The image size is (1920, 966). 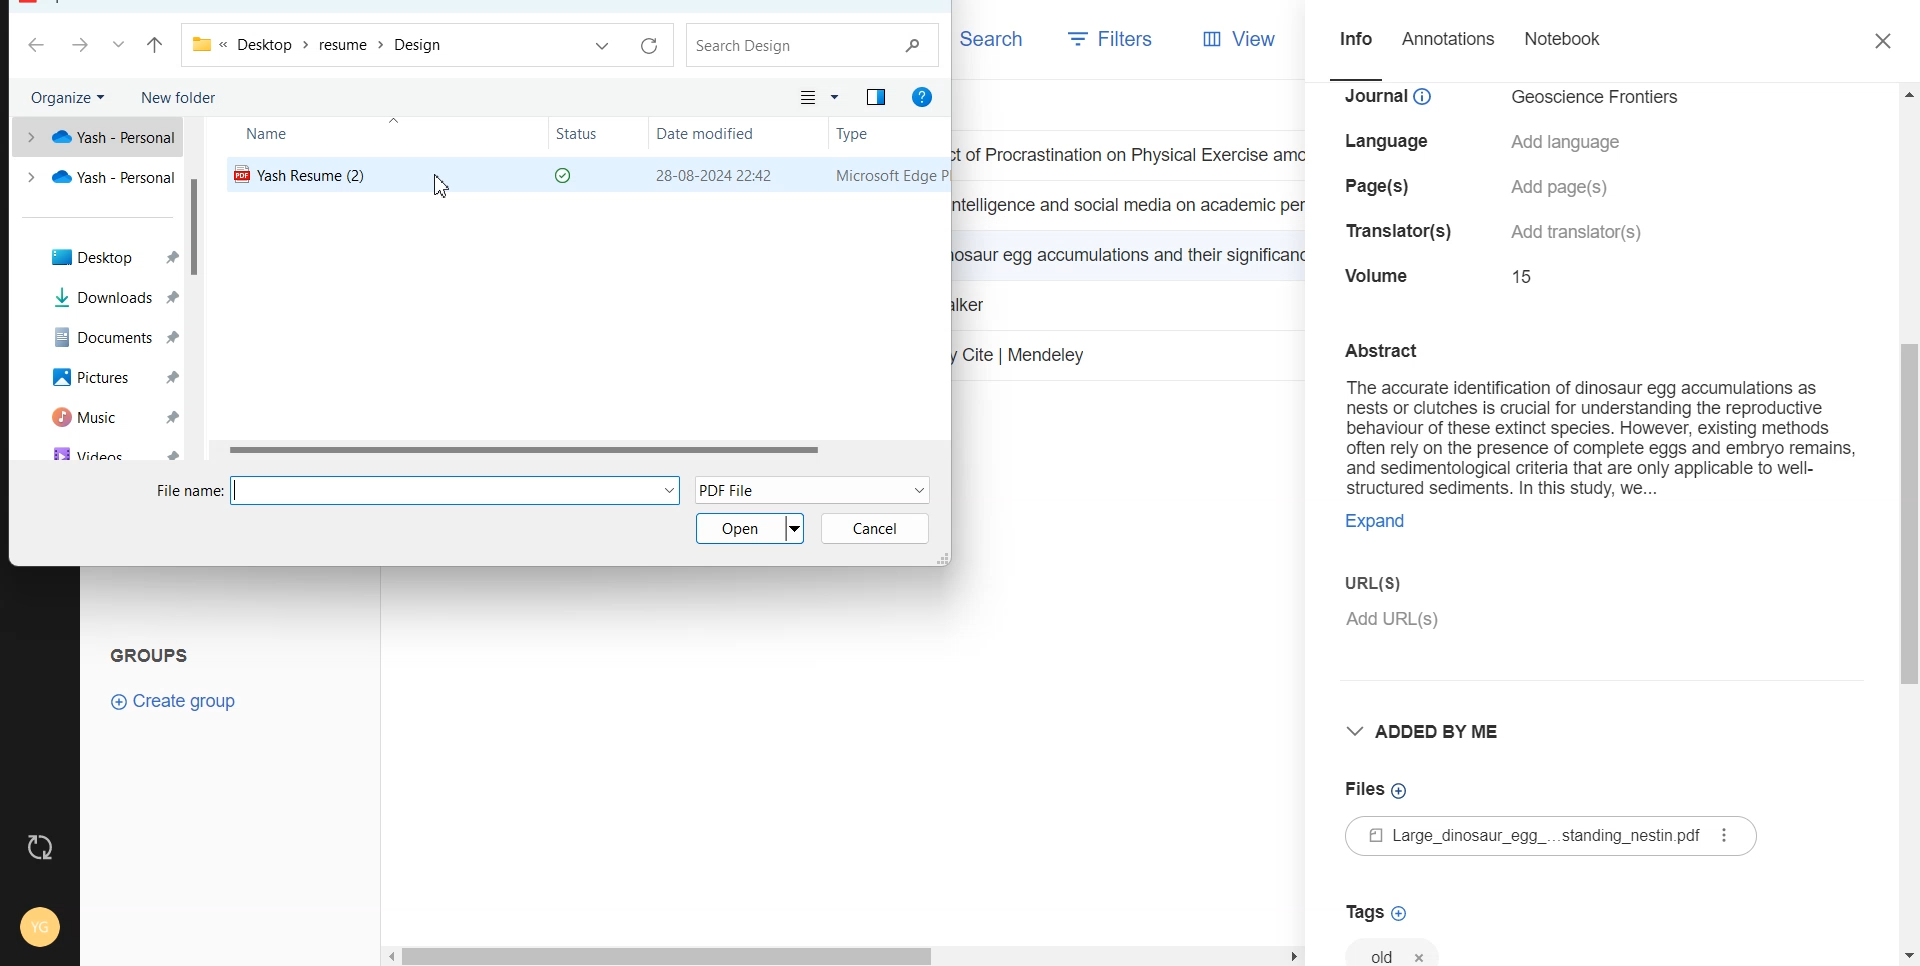 What do you see at coordinates (81, 47) in the screenshot?
I see `Go forward` at bounding box center [81, 47].